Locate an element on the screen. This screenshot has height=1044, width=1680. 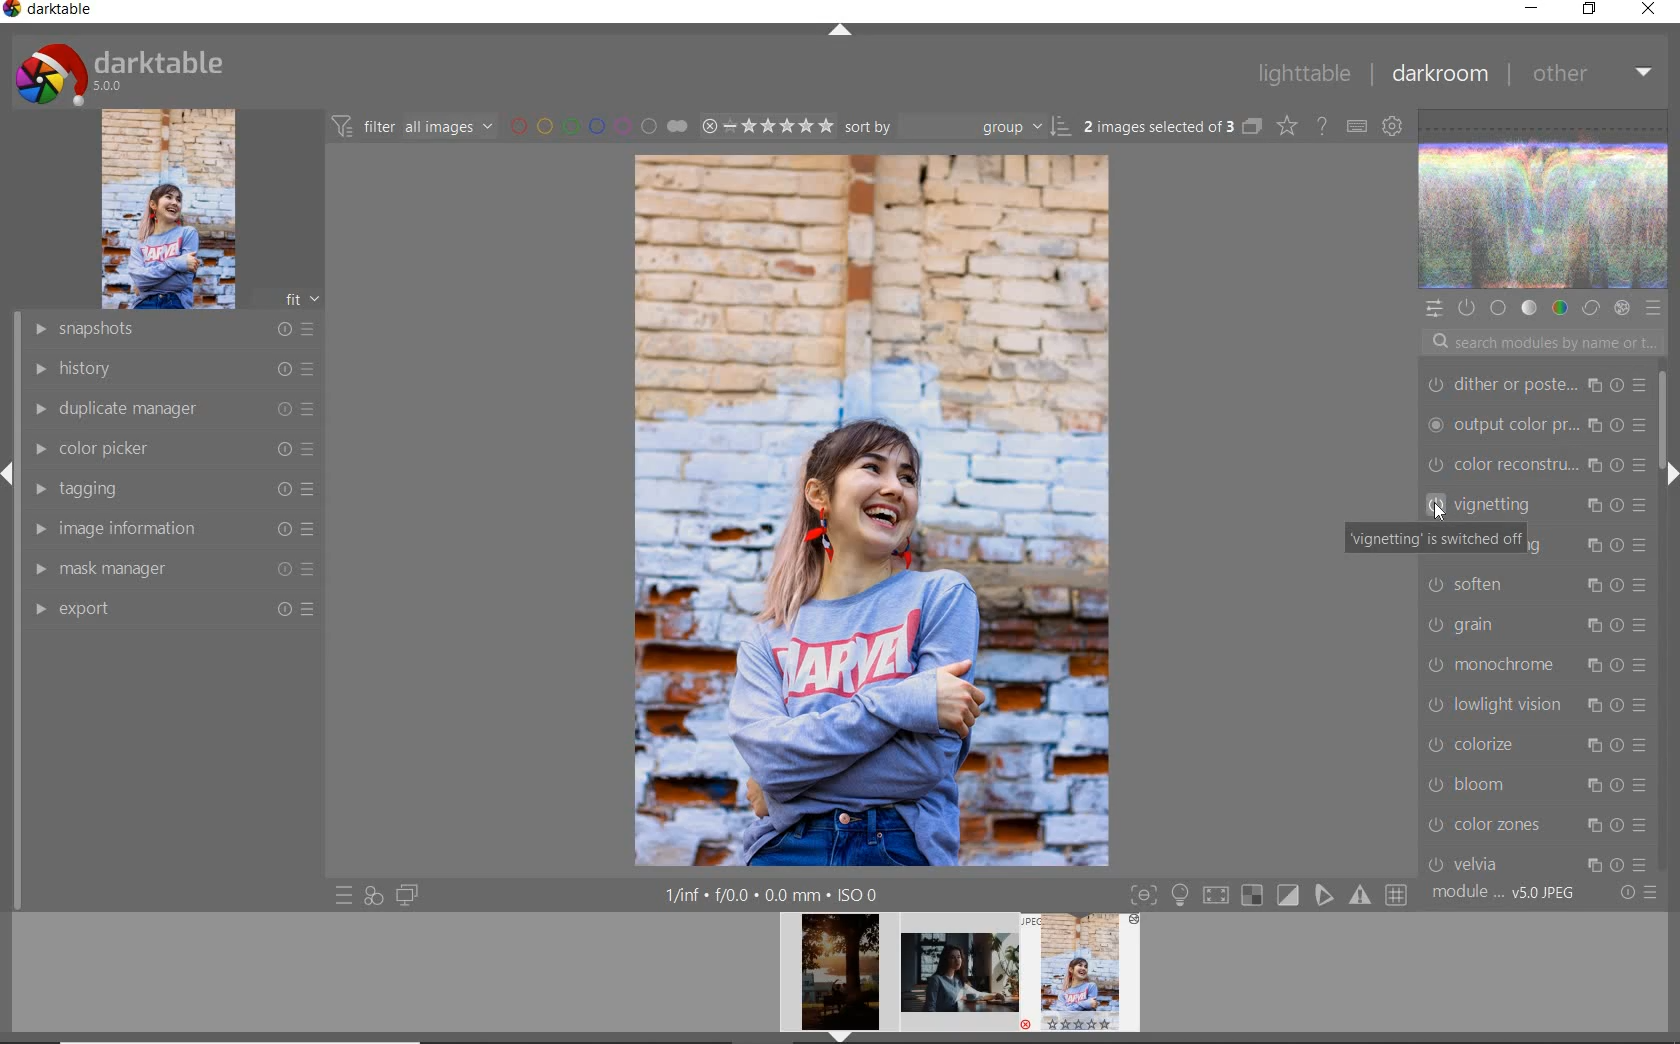
duplicate manager is located at coordinates (175, 409).